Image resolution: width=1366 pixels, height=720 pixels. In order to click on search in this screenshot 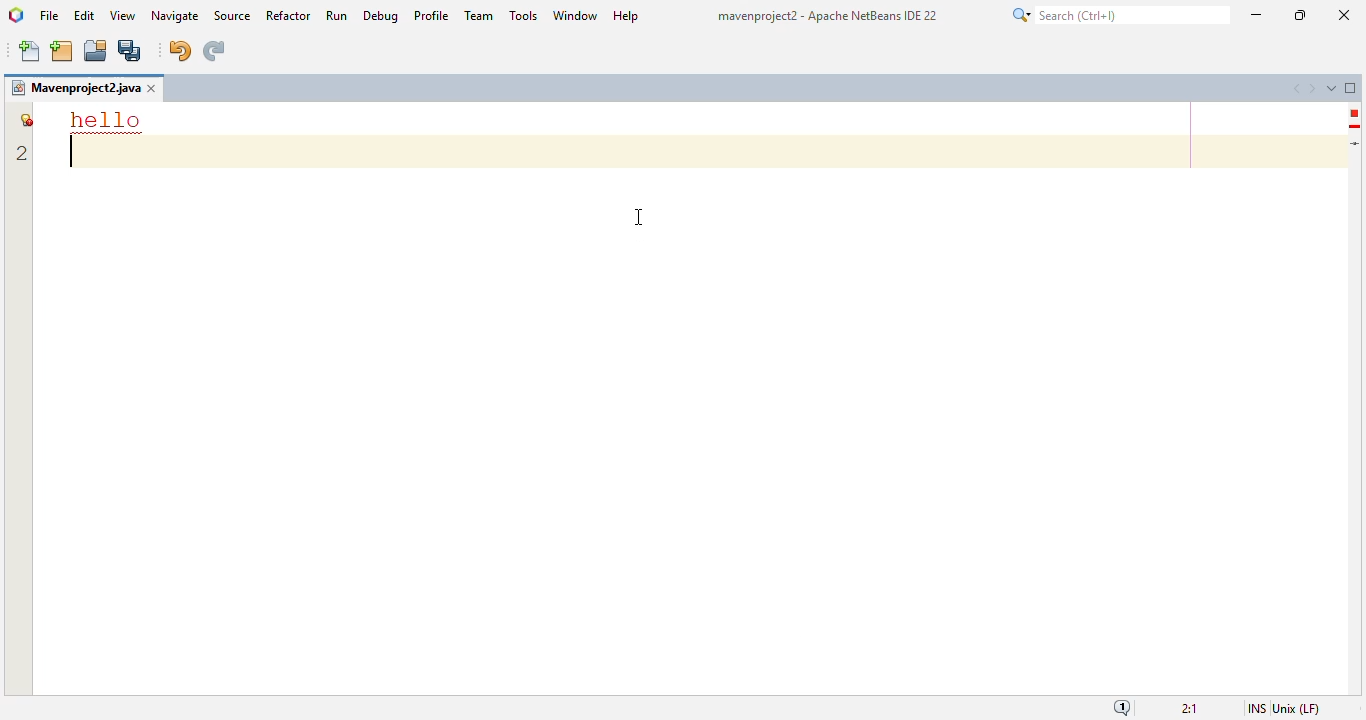, I will do `click(1118, 15)`.